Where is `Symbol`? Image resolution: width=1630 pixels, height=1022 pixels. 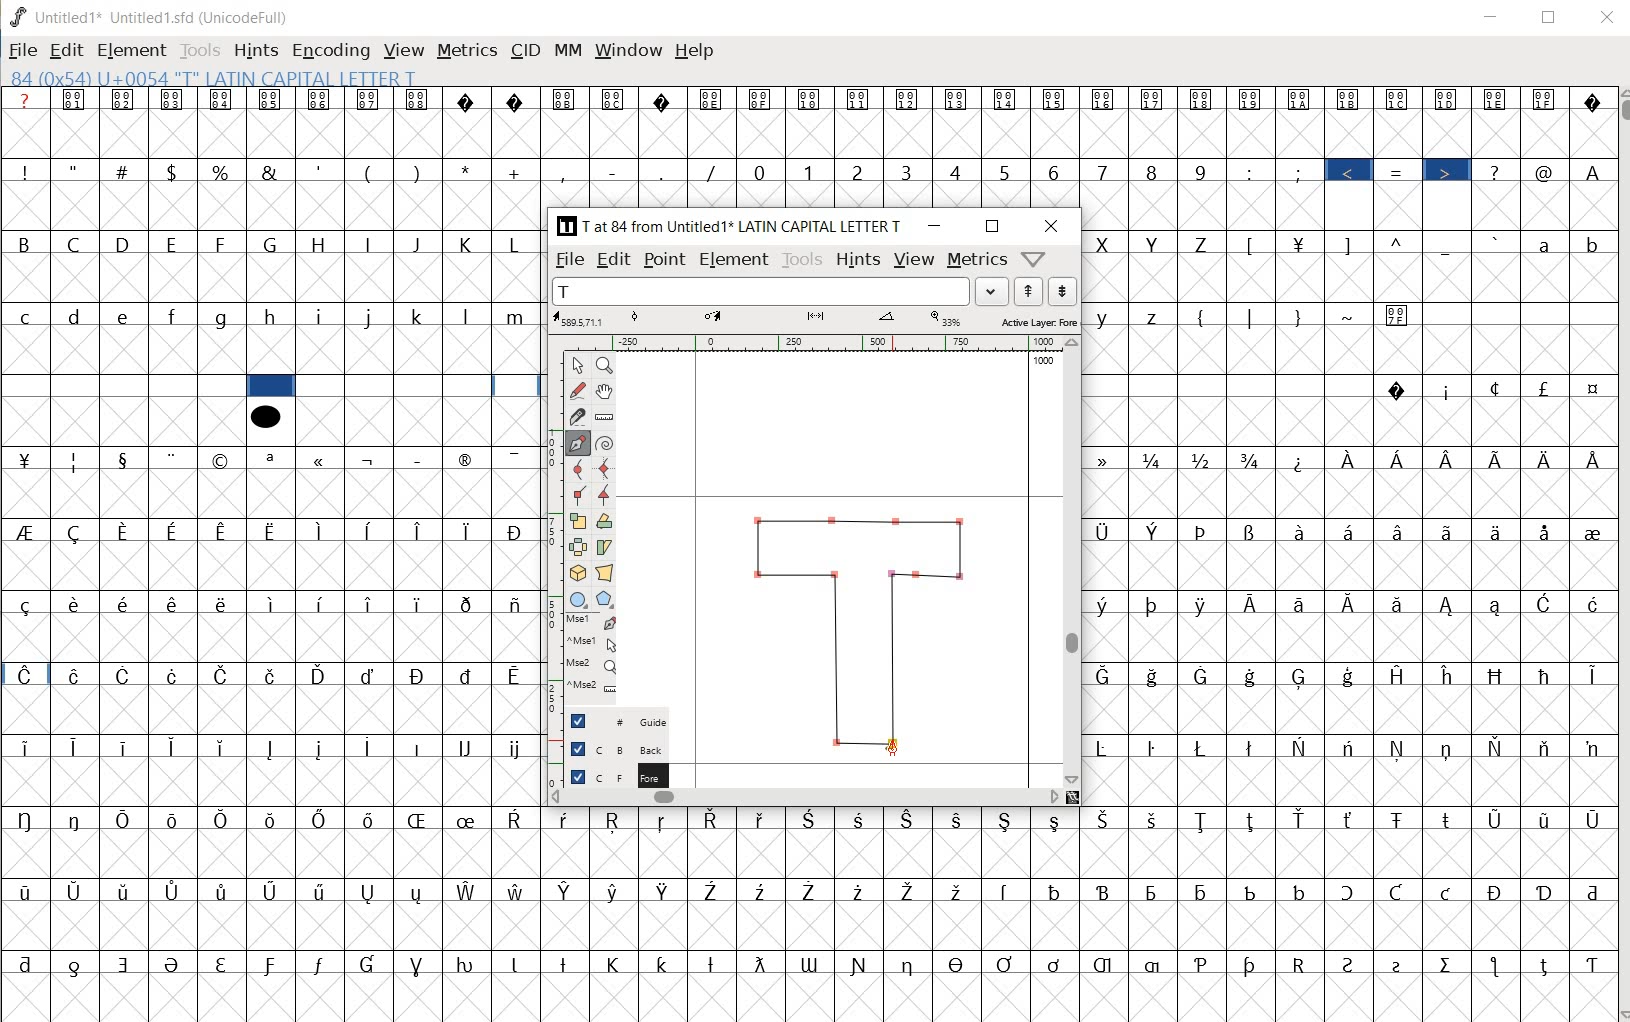 Symbol is located at coordinates (1449, 99).